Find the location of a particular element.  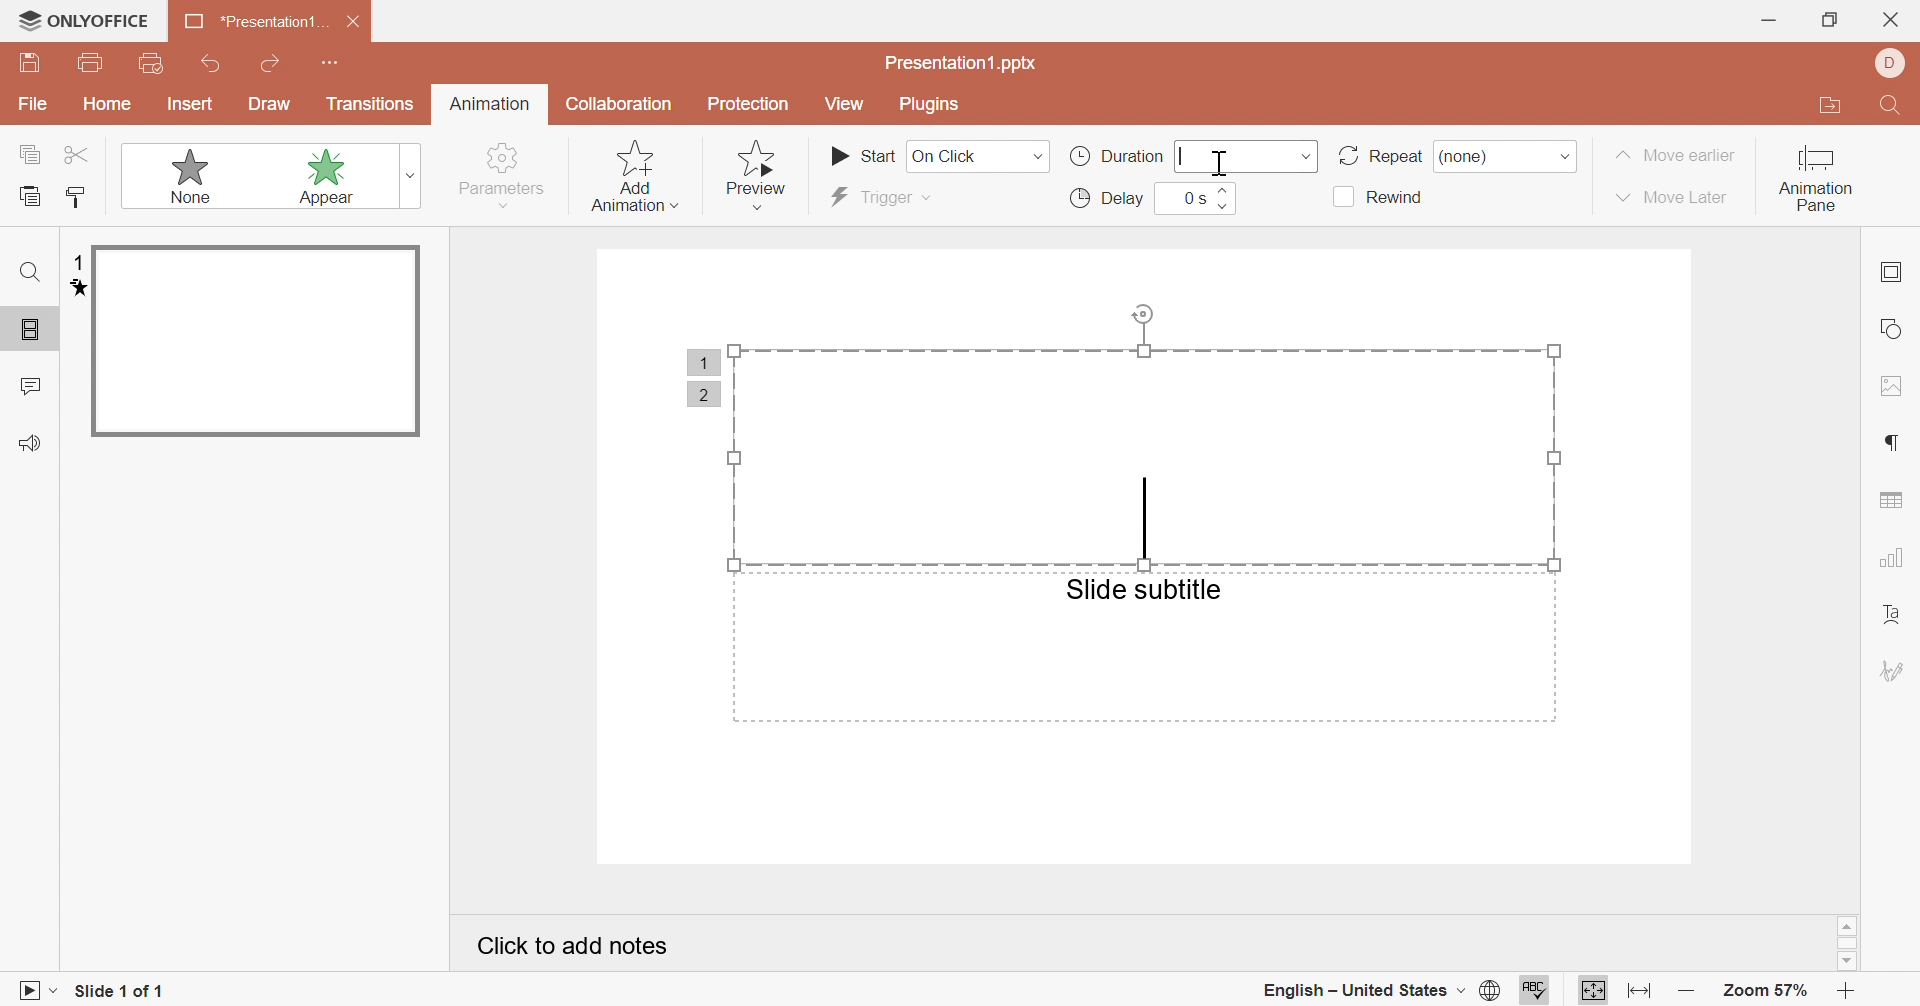

parameters is located at coordinates (504, 175).